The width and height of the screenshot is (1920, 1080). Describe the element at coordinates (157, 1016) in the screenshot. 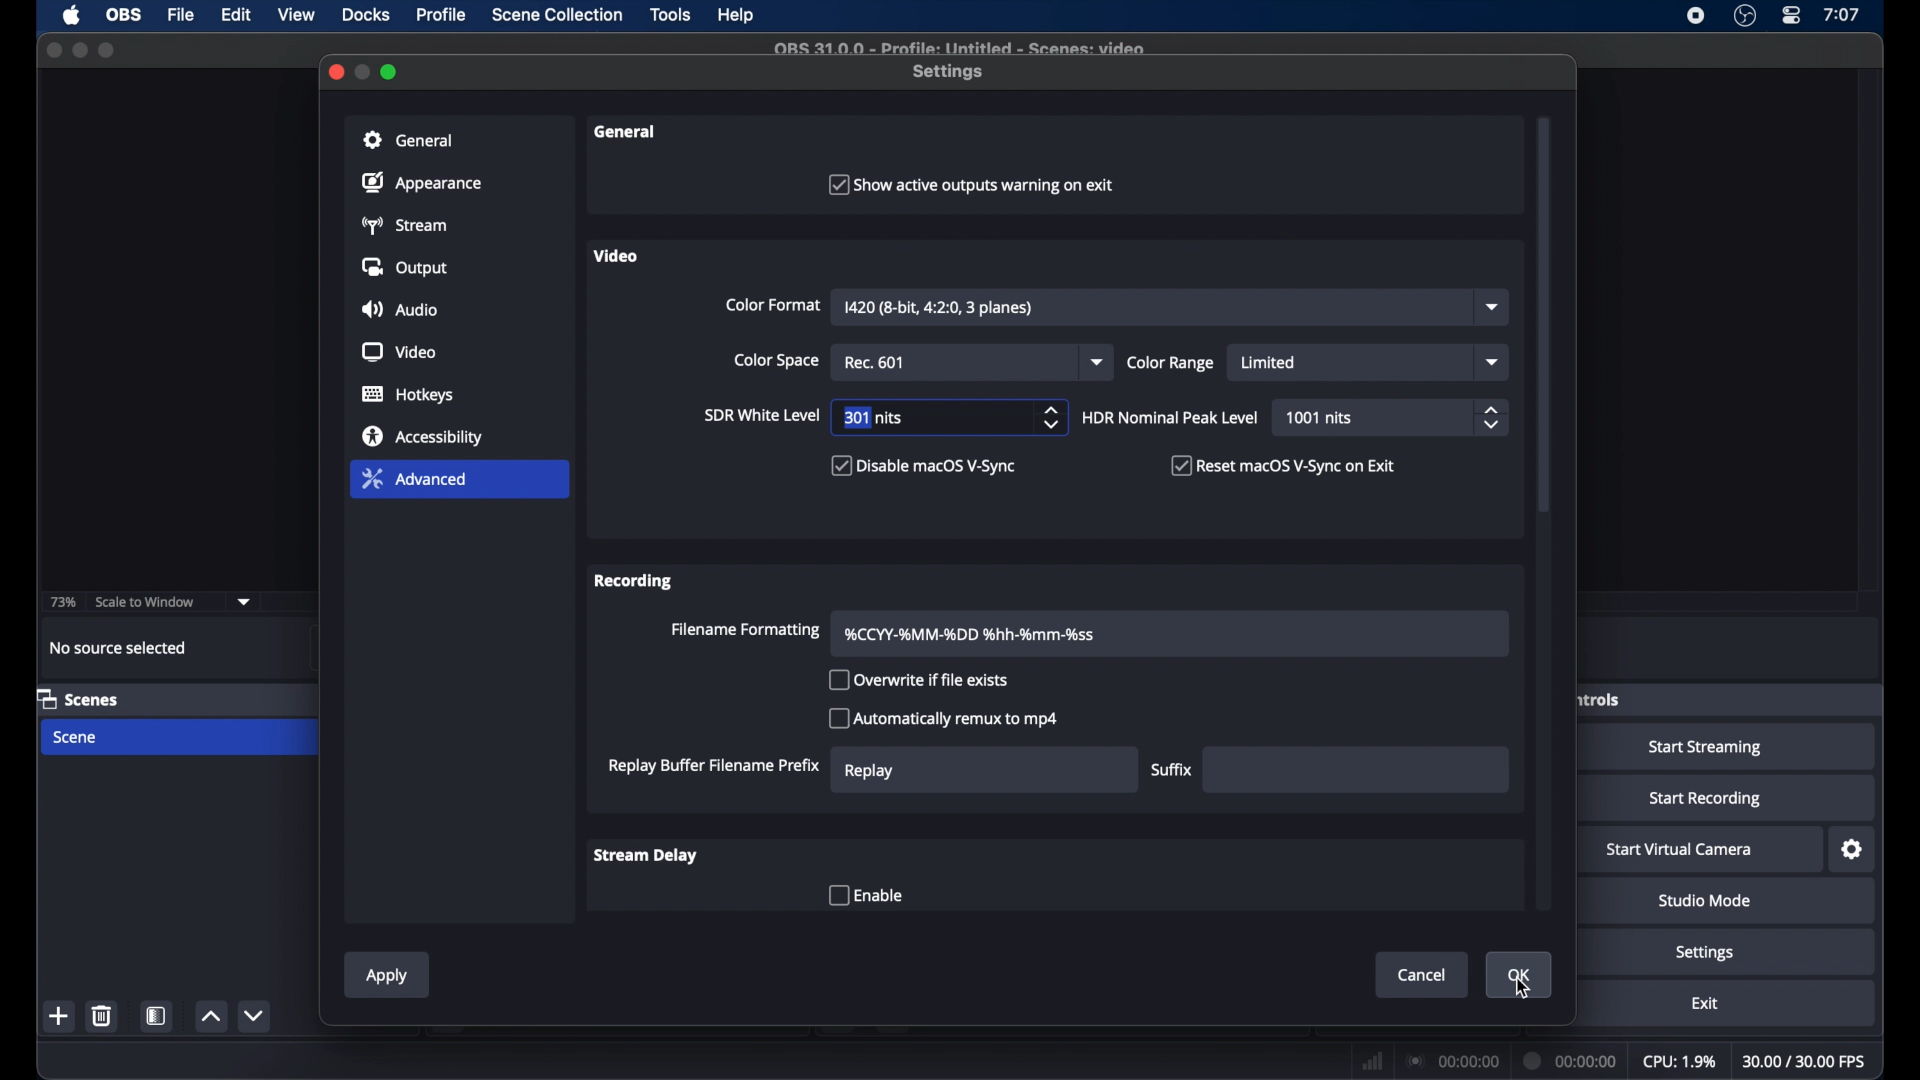

I see `scene filters` at that location.